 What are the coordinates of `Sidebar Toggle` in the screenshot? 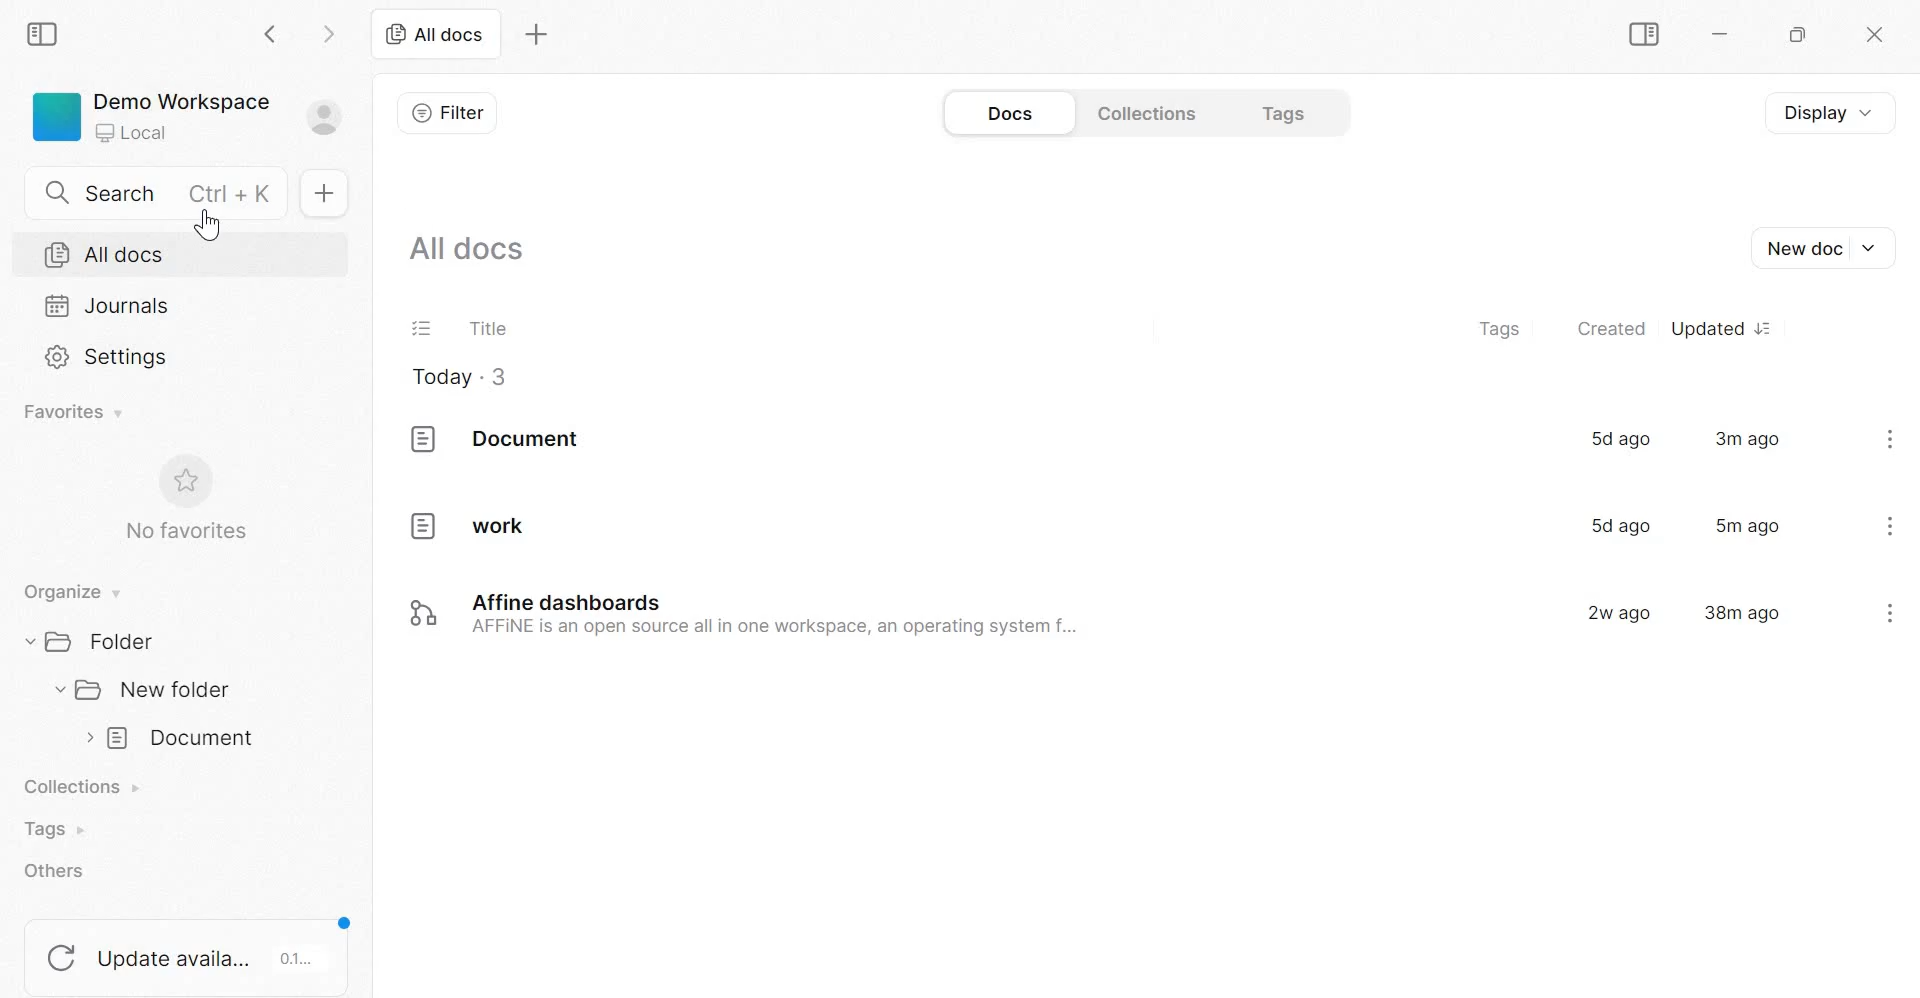 It's located at (1640, 35).